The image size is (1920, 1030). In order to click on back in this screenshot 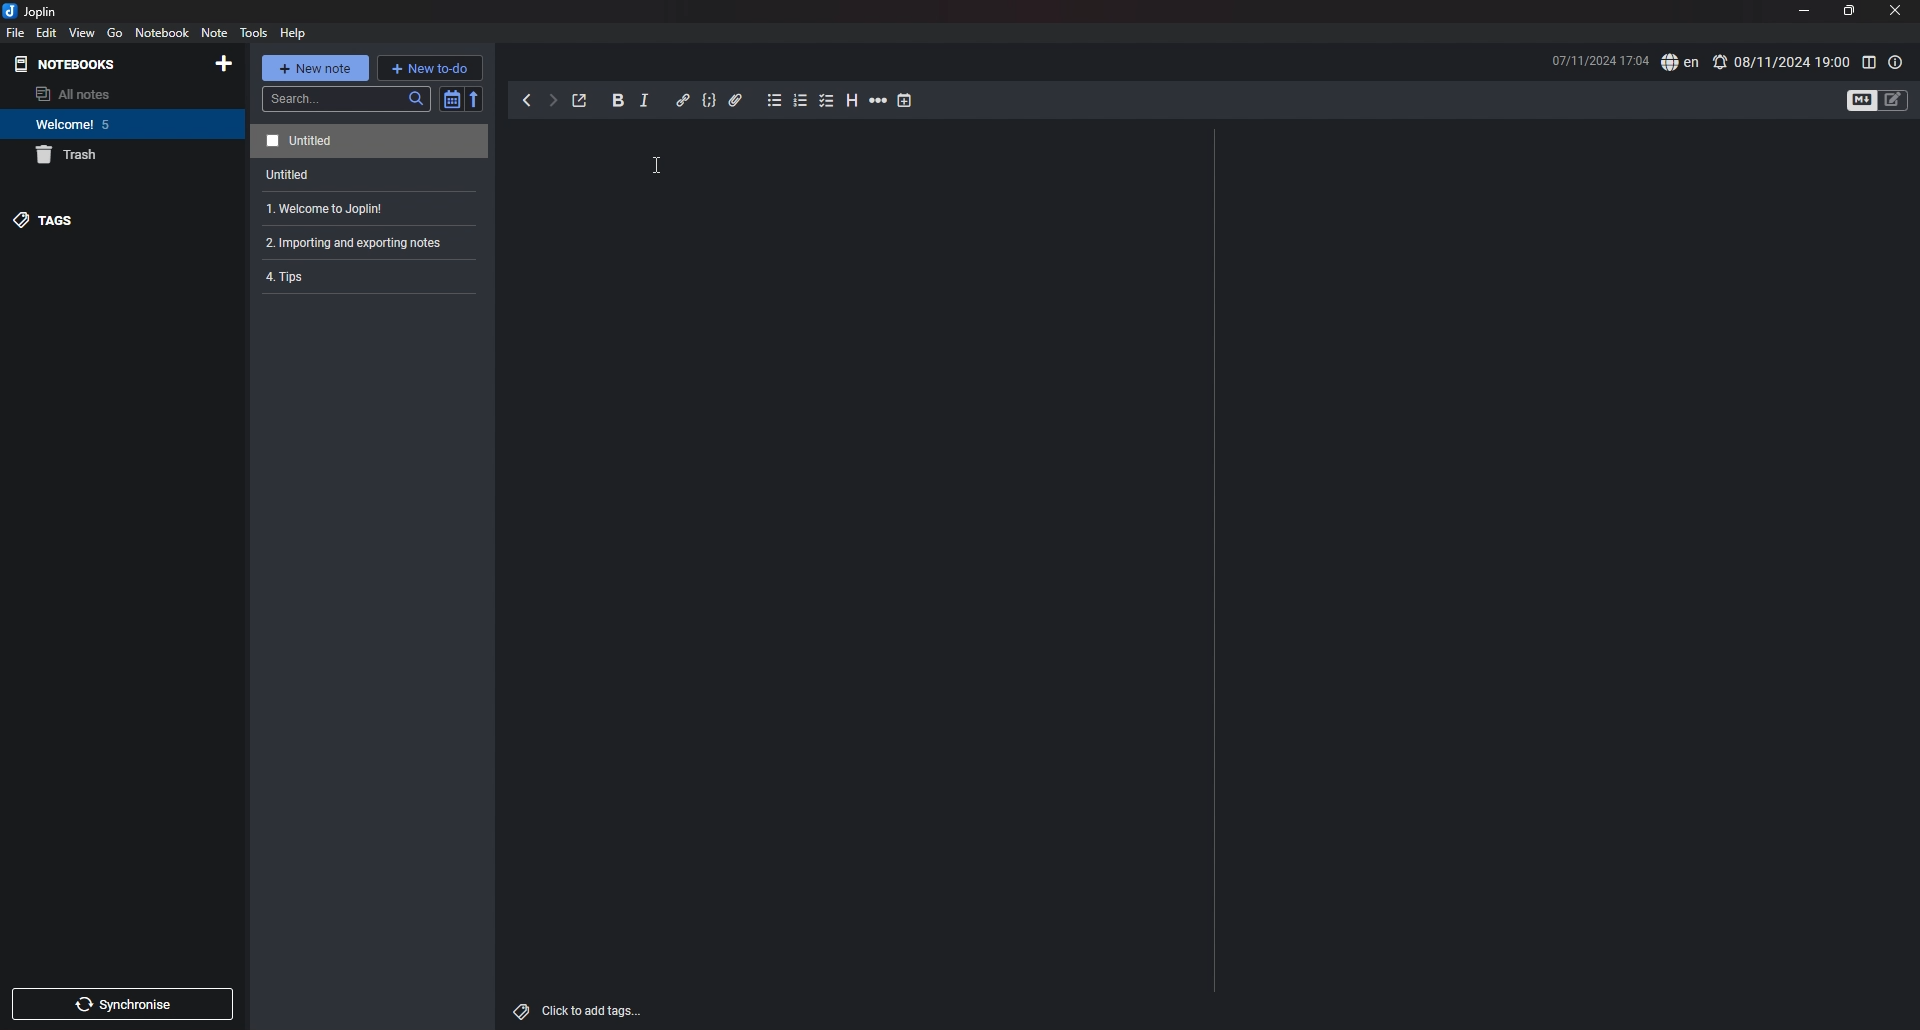, I will do `click(527, 100)`.